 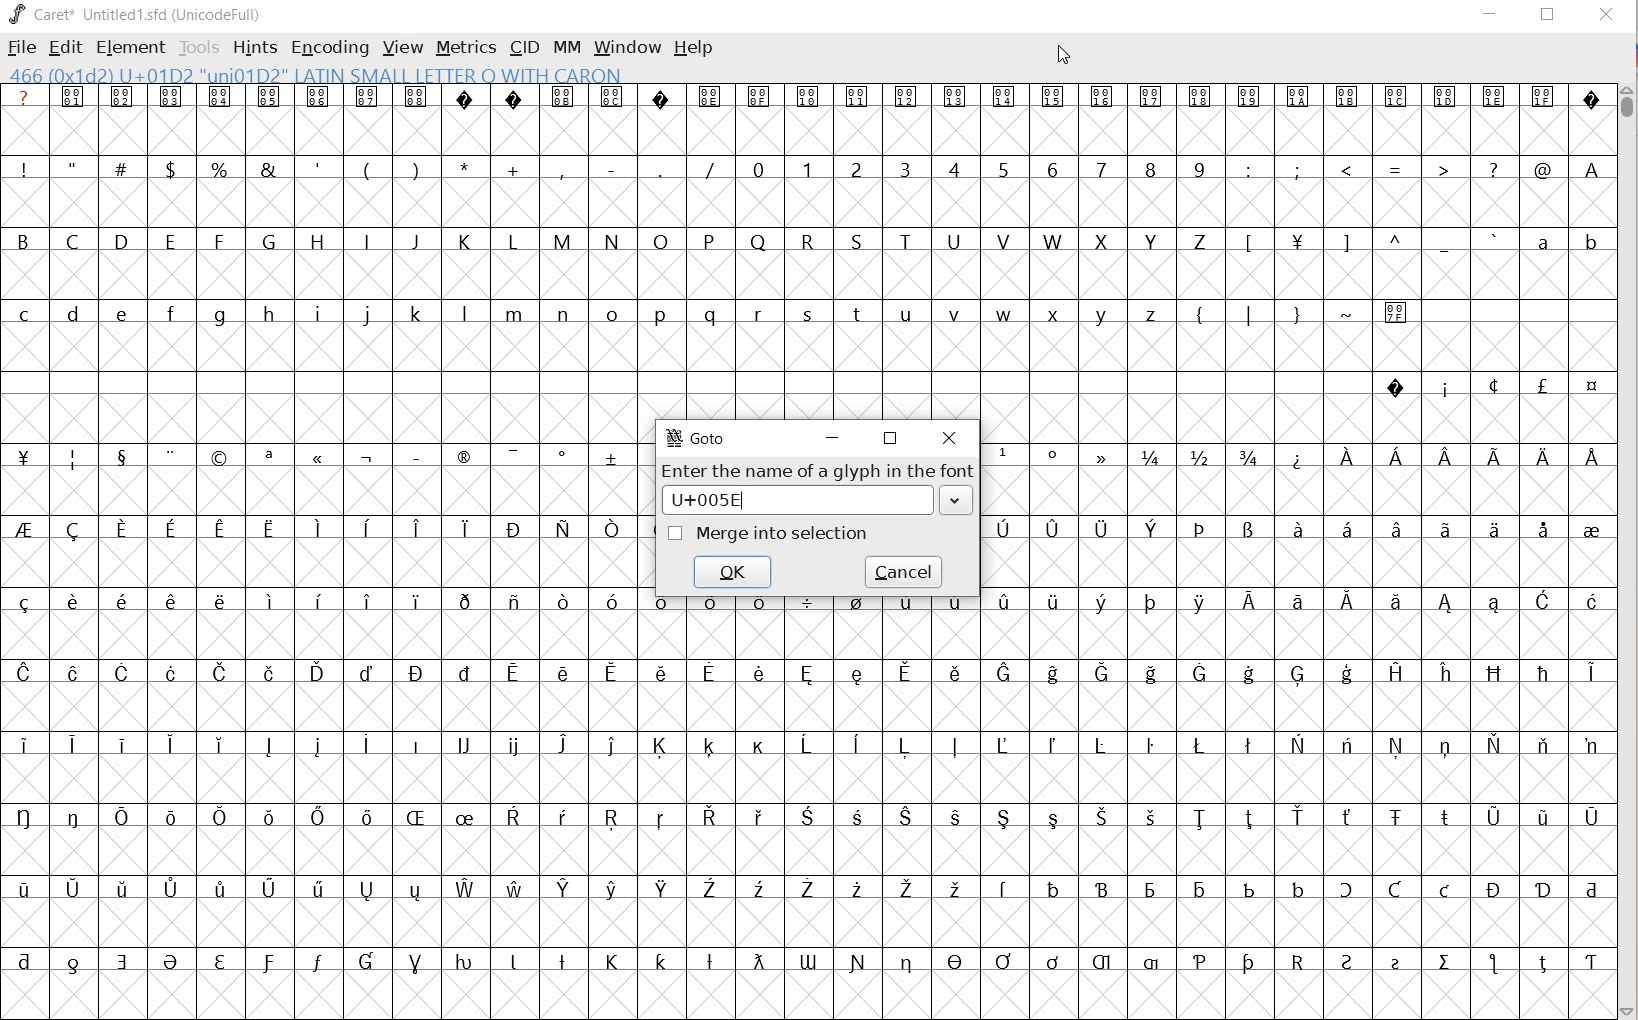 I want to click on HINTS, so click(x=255, y=47).